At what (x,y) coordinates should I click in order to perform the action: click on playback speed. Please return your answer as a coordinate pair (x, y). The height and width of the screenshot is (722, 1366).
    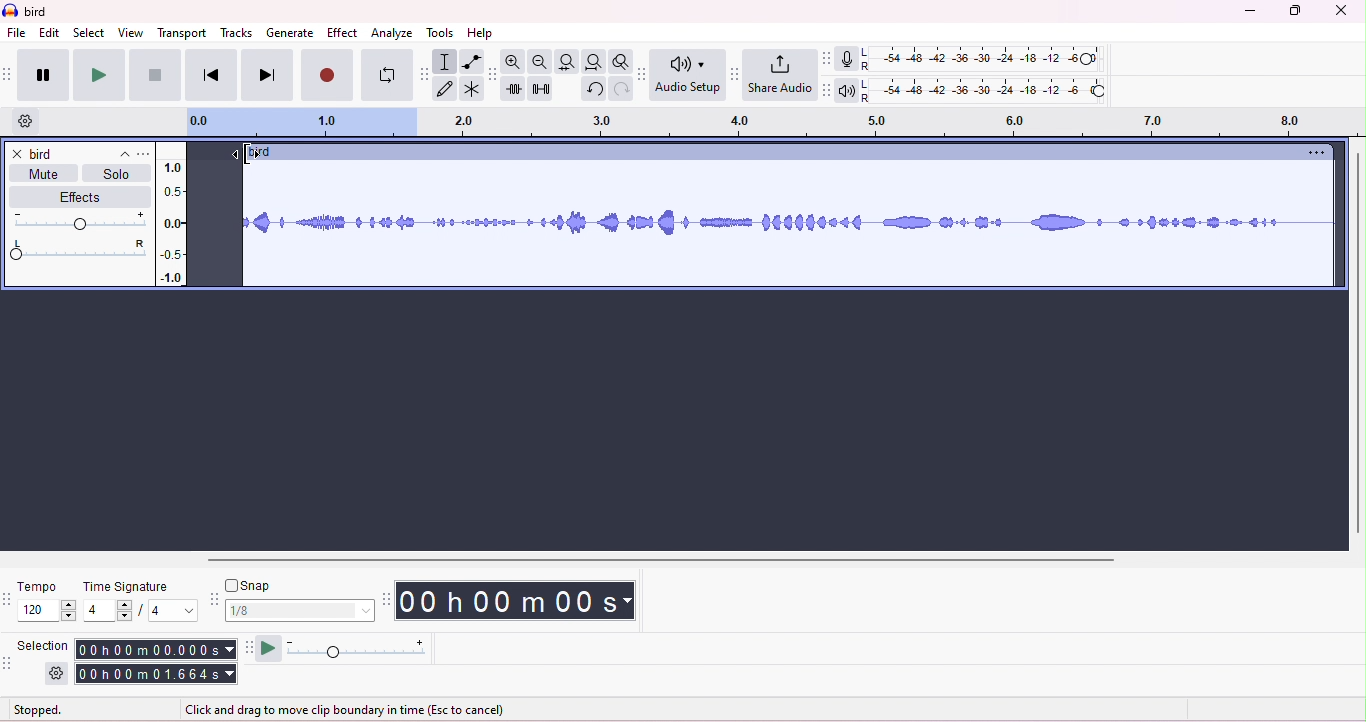
    Looking at the image, I should click on (357, 650).